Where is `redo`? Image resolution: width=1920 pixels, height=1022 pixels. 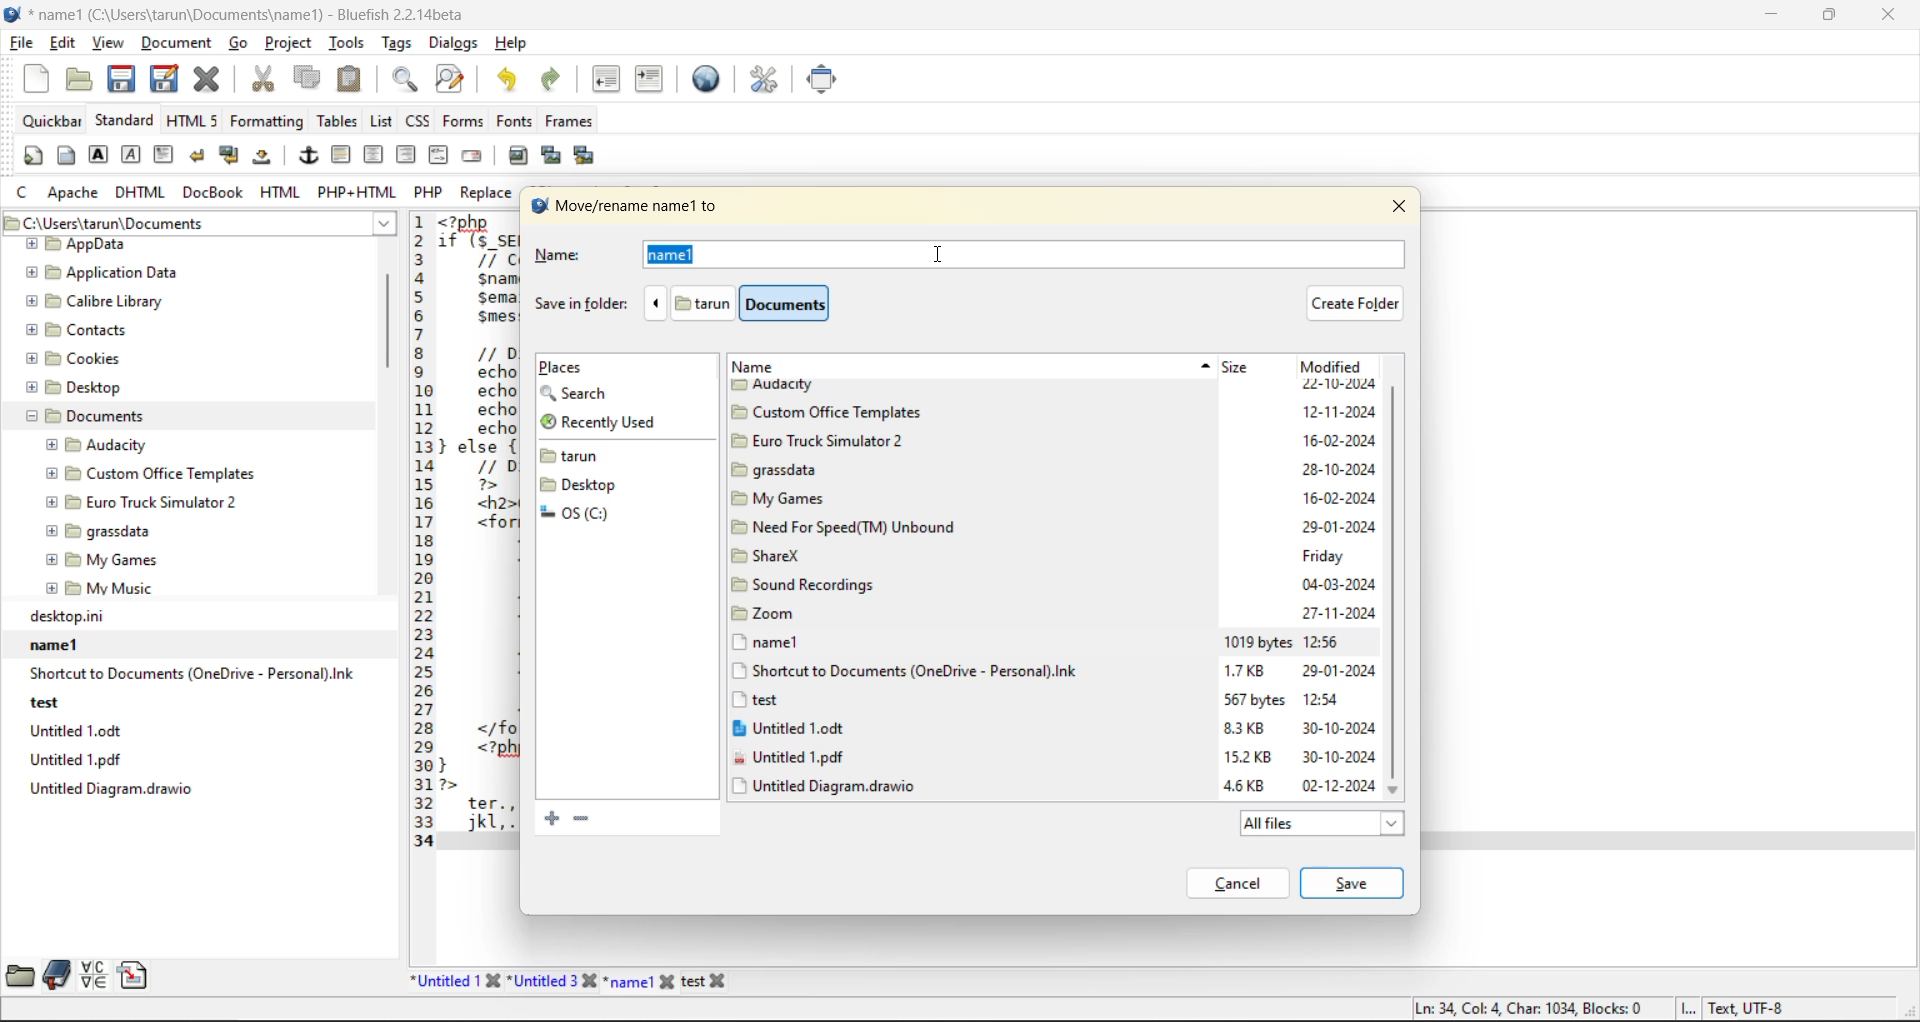
redo is located at coordinates (555, 79).